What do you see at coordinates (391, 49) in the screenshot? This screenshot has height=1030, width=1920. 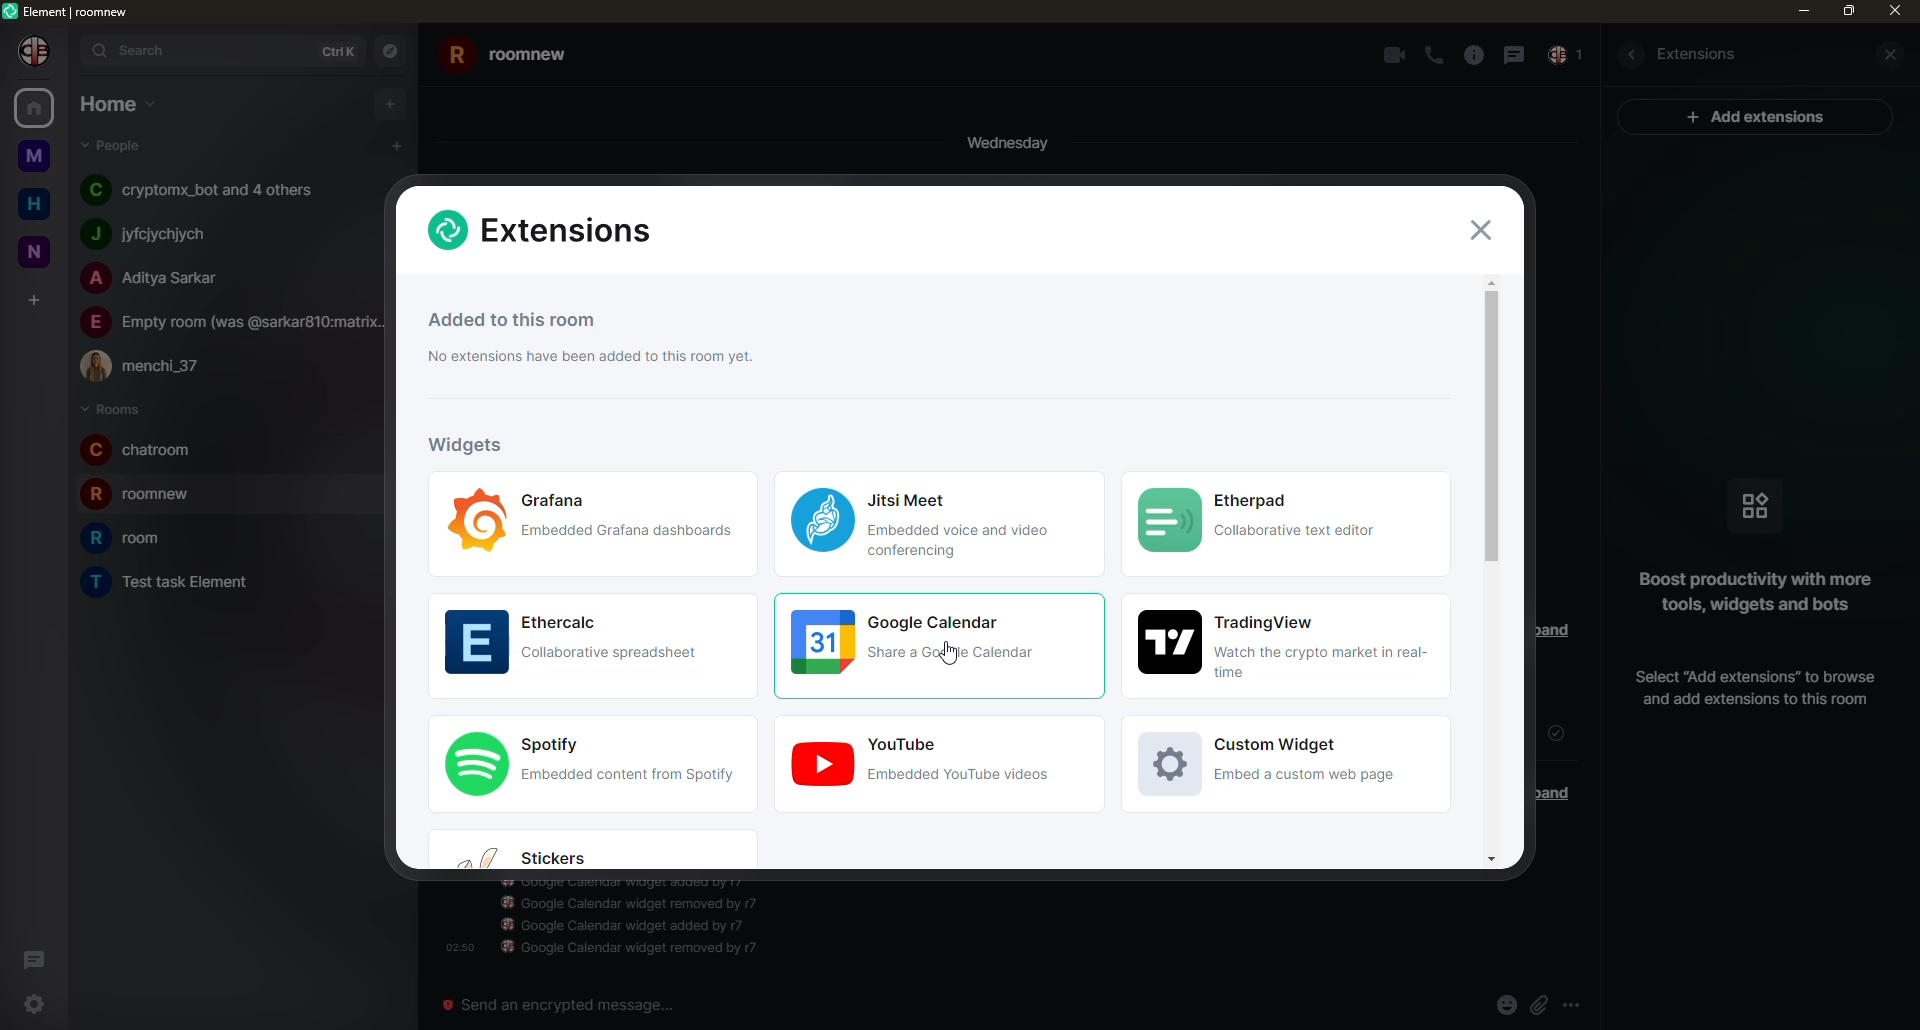 I see `navigator` at bounding box center [391, 49].